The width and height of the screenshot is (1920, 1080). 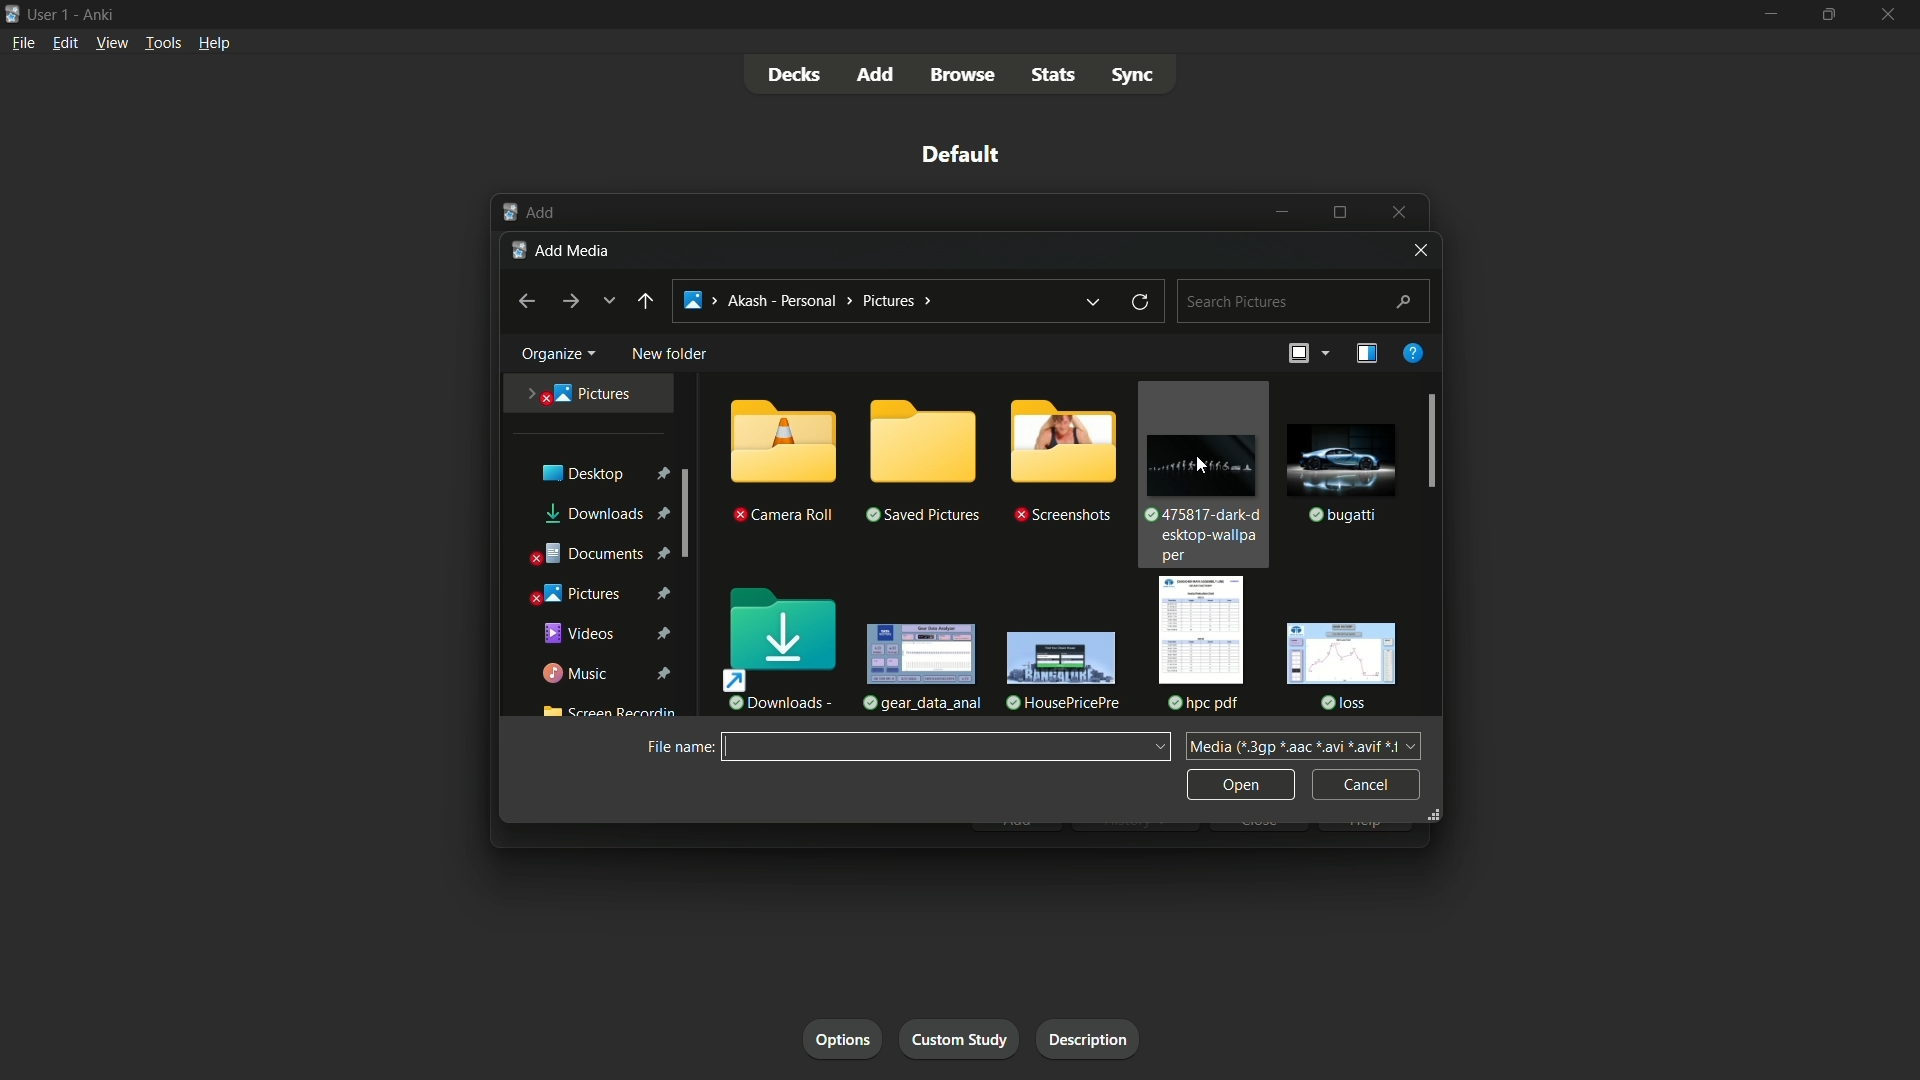 I want to click on user-1, so click(x=49, y=12).